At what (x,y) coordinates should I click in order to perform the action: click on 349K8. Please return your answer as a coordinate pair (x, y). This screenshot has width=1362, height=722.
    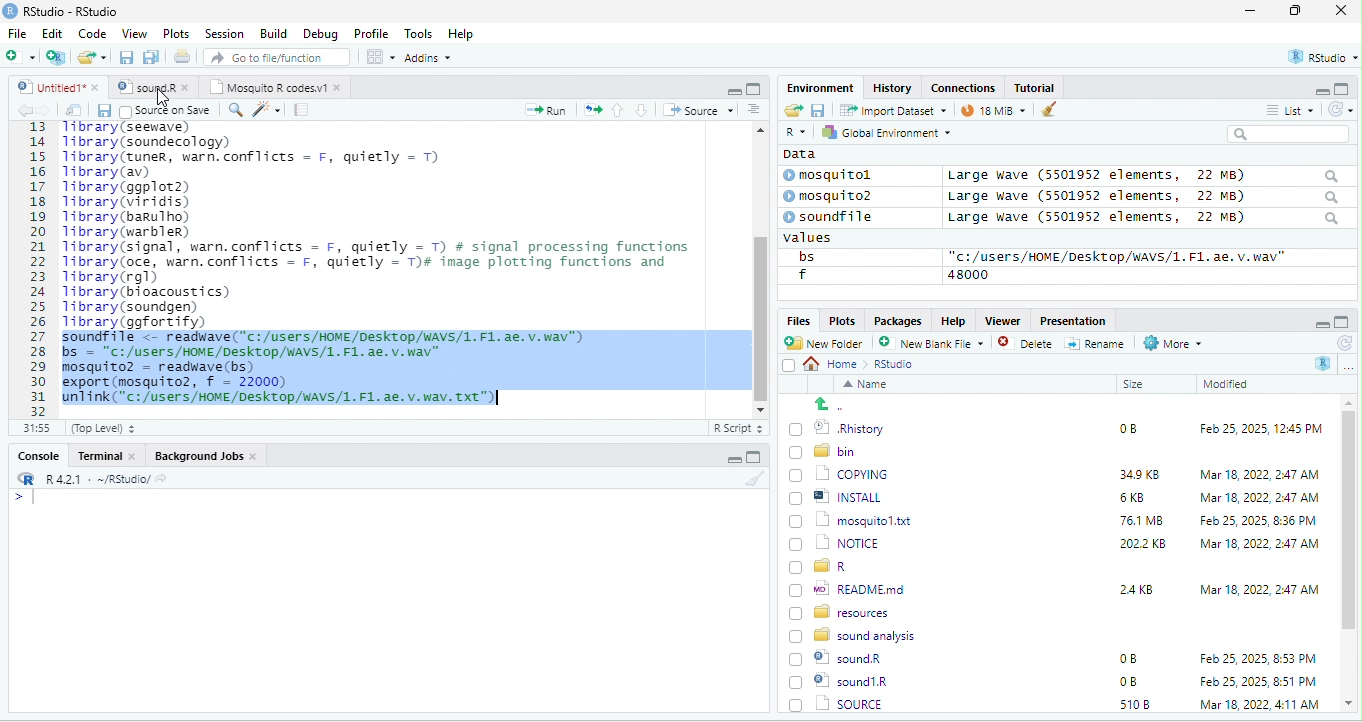
    Looking at the image, I should click on (1140, 475).